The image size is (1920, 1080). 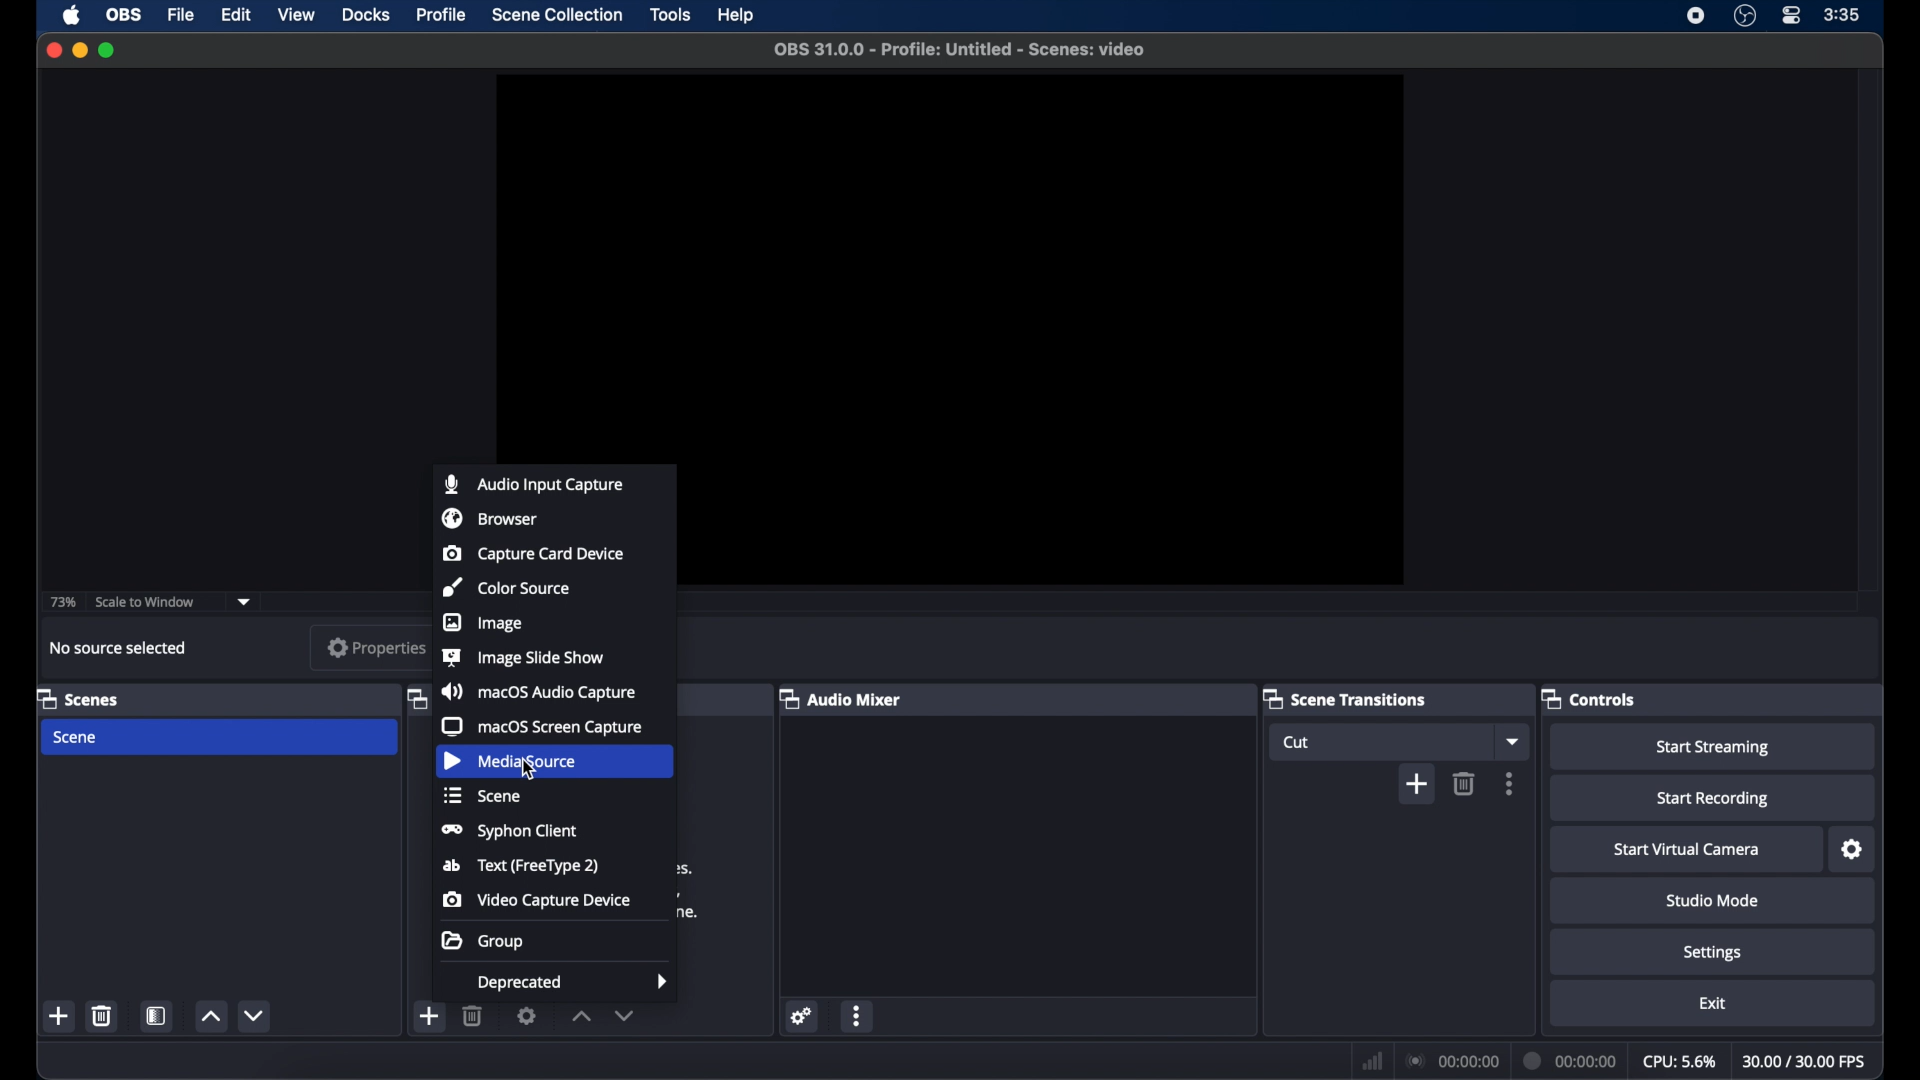 I want to click on dropdown, so click(x=1513, y=740).